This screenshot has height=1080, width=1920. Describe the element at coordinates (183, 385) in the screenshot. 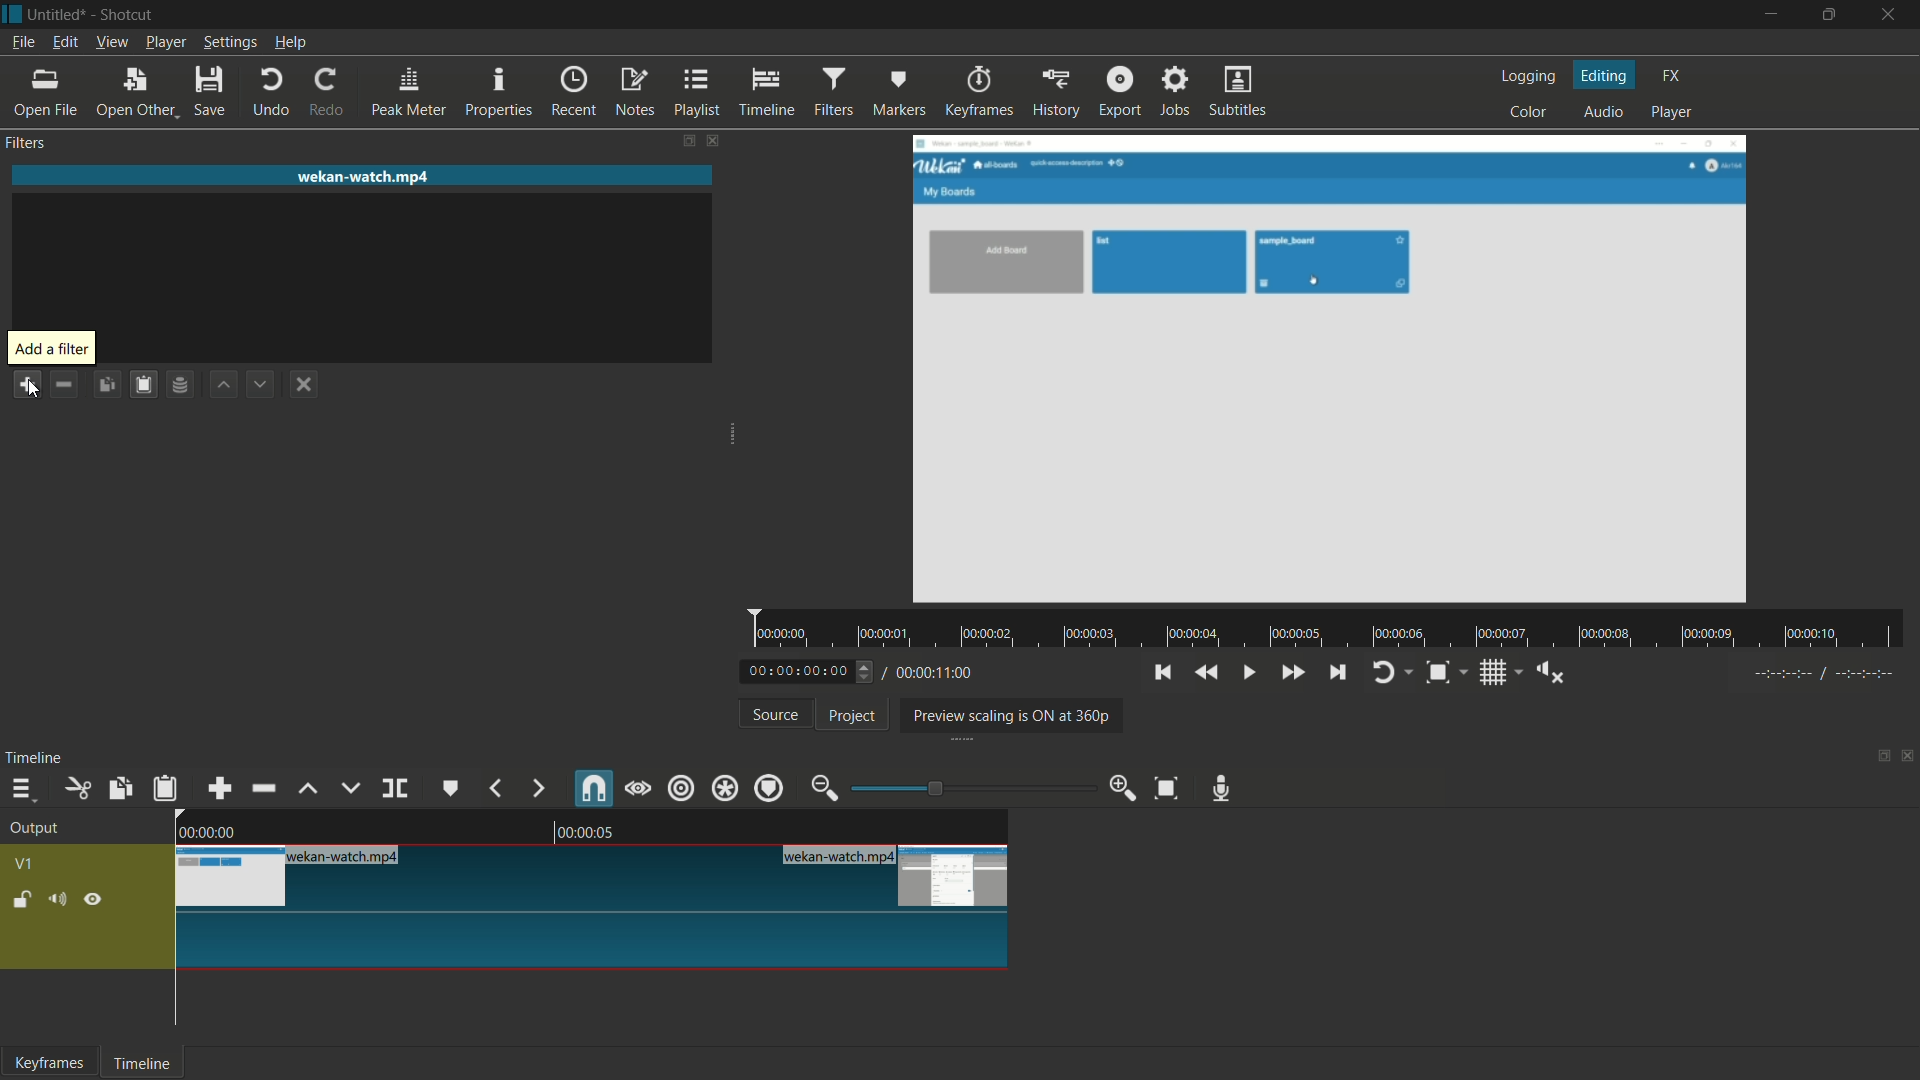

I see `save filter set` at that location.